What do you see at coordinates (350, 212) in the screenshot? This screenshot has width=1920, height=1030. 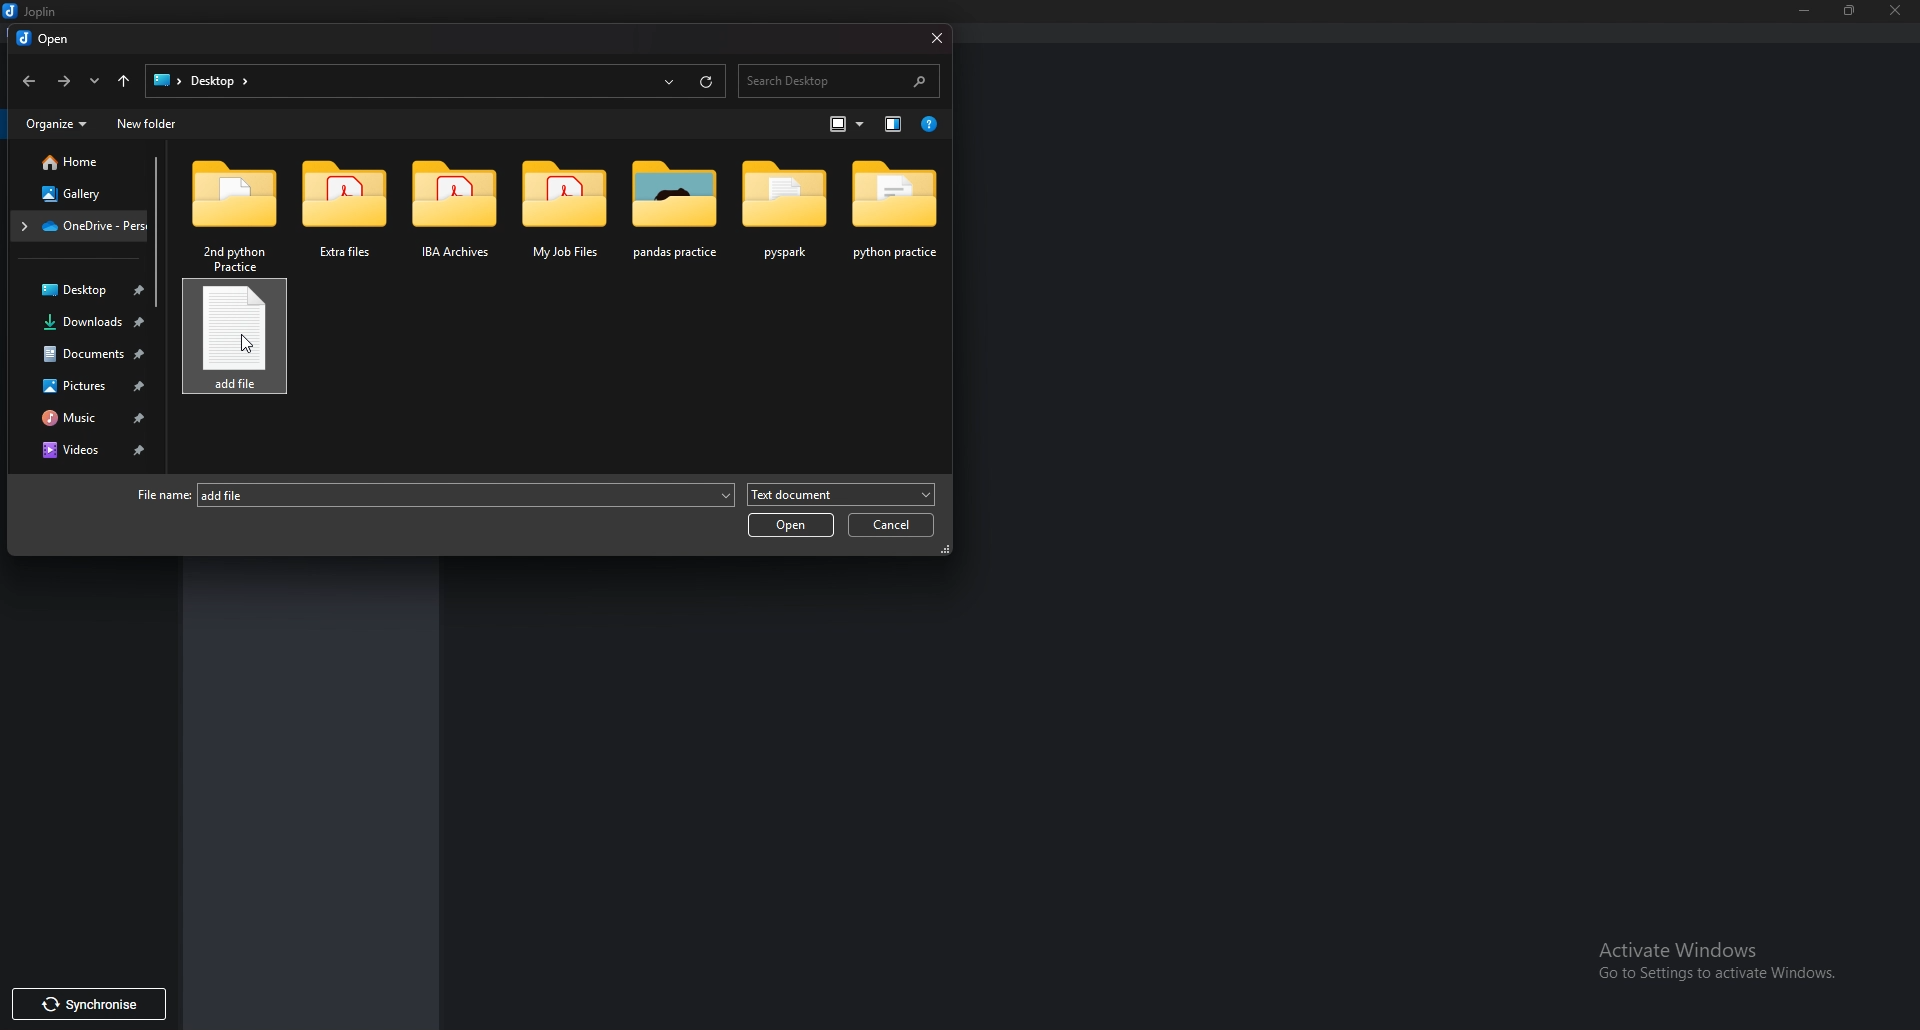 I see `Folder` at bounding box center [350, 212].